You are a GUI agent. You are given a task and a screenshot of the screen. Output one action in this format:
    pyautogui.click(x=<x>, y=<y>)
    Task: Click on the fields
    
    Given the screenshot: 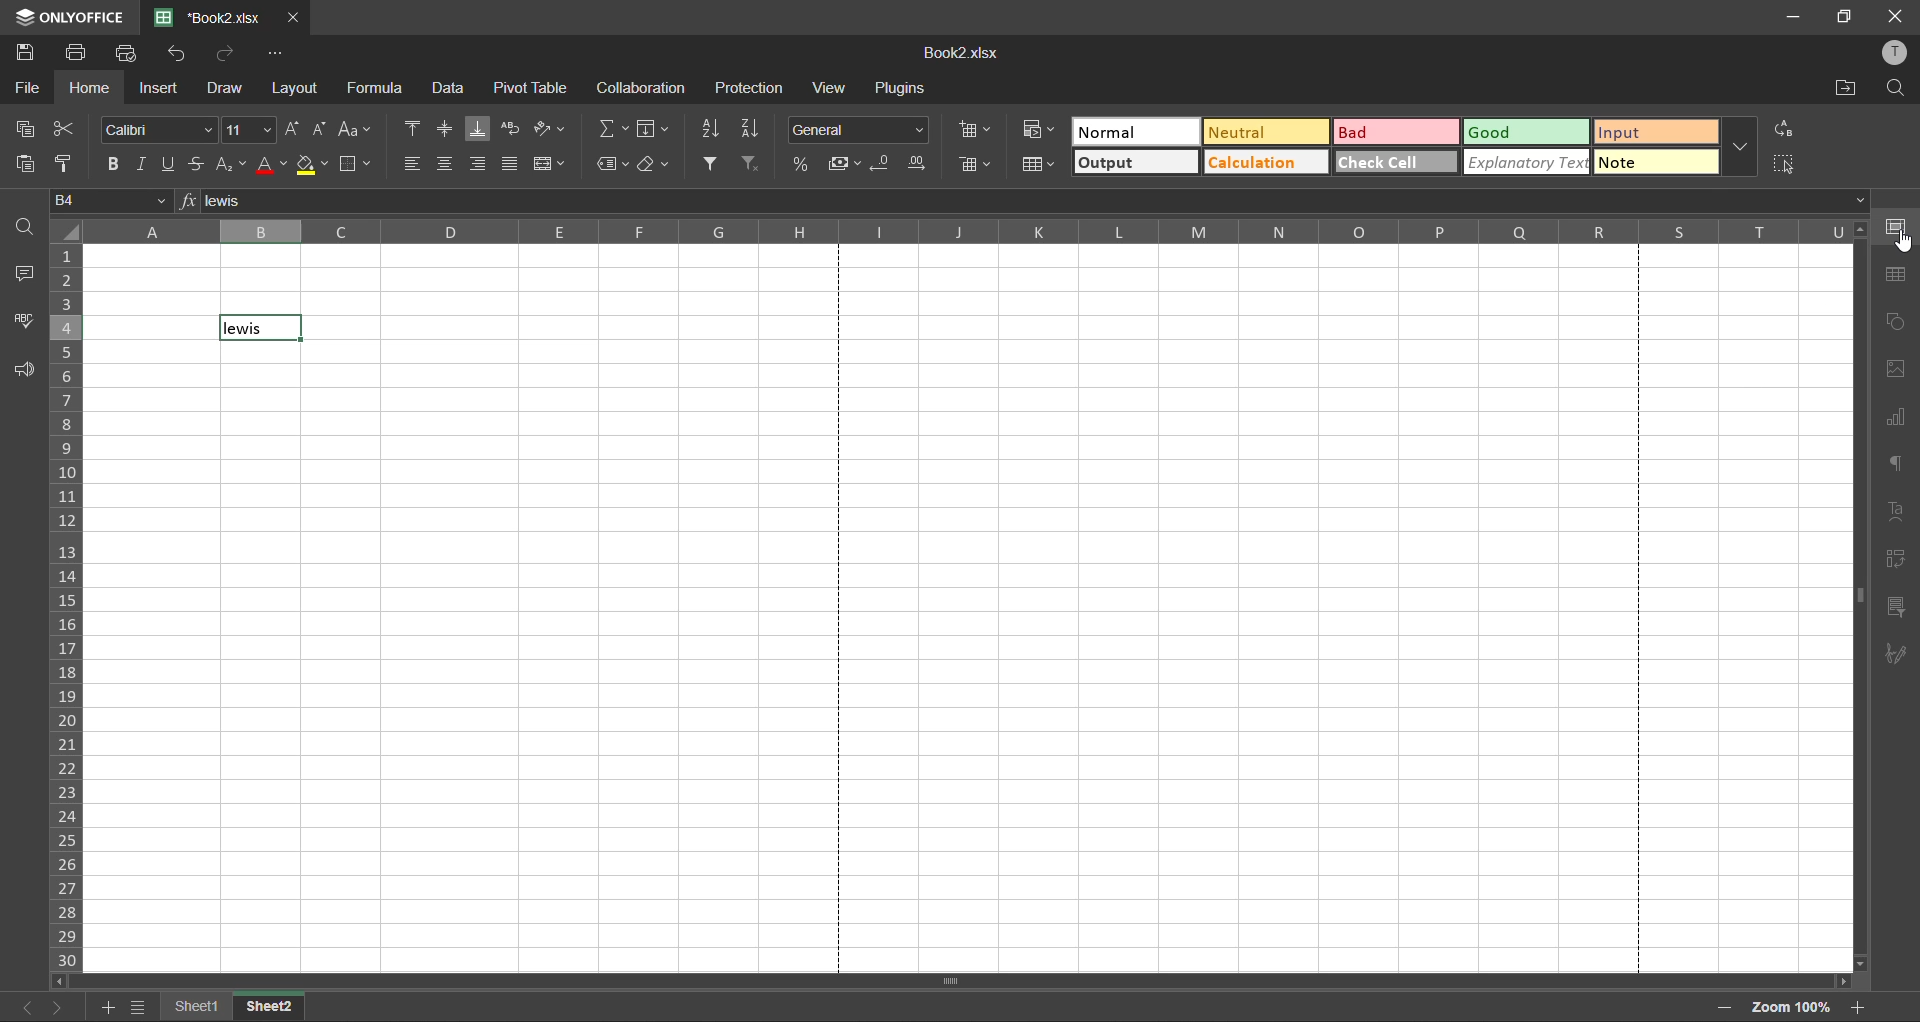 What is the action you would take?
    pyautogui.click(x=655, y=130)
    